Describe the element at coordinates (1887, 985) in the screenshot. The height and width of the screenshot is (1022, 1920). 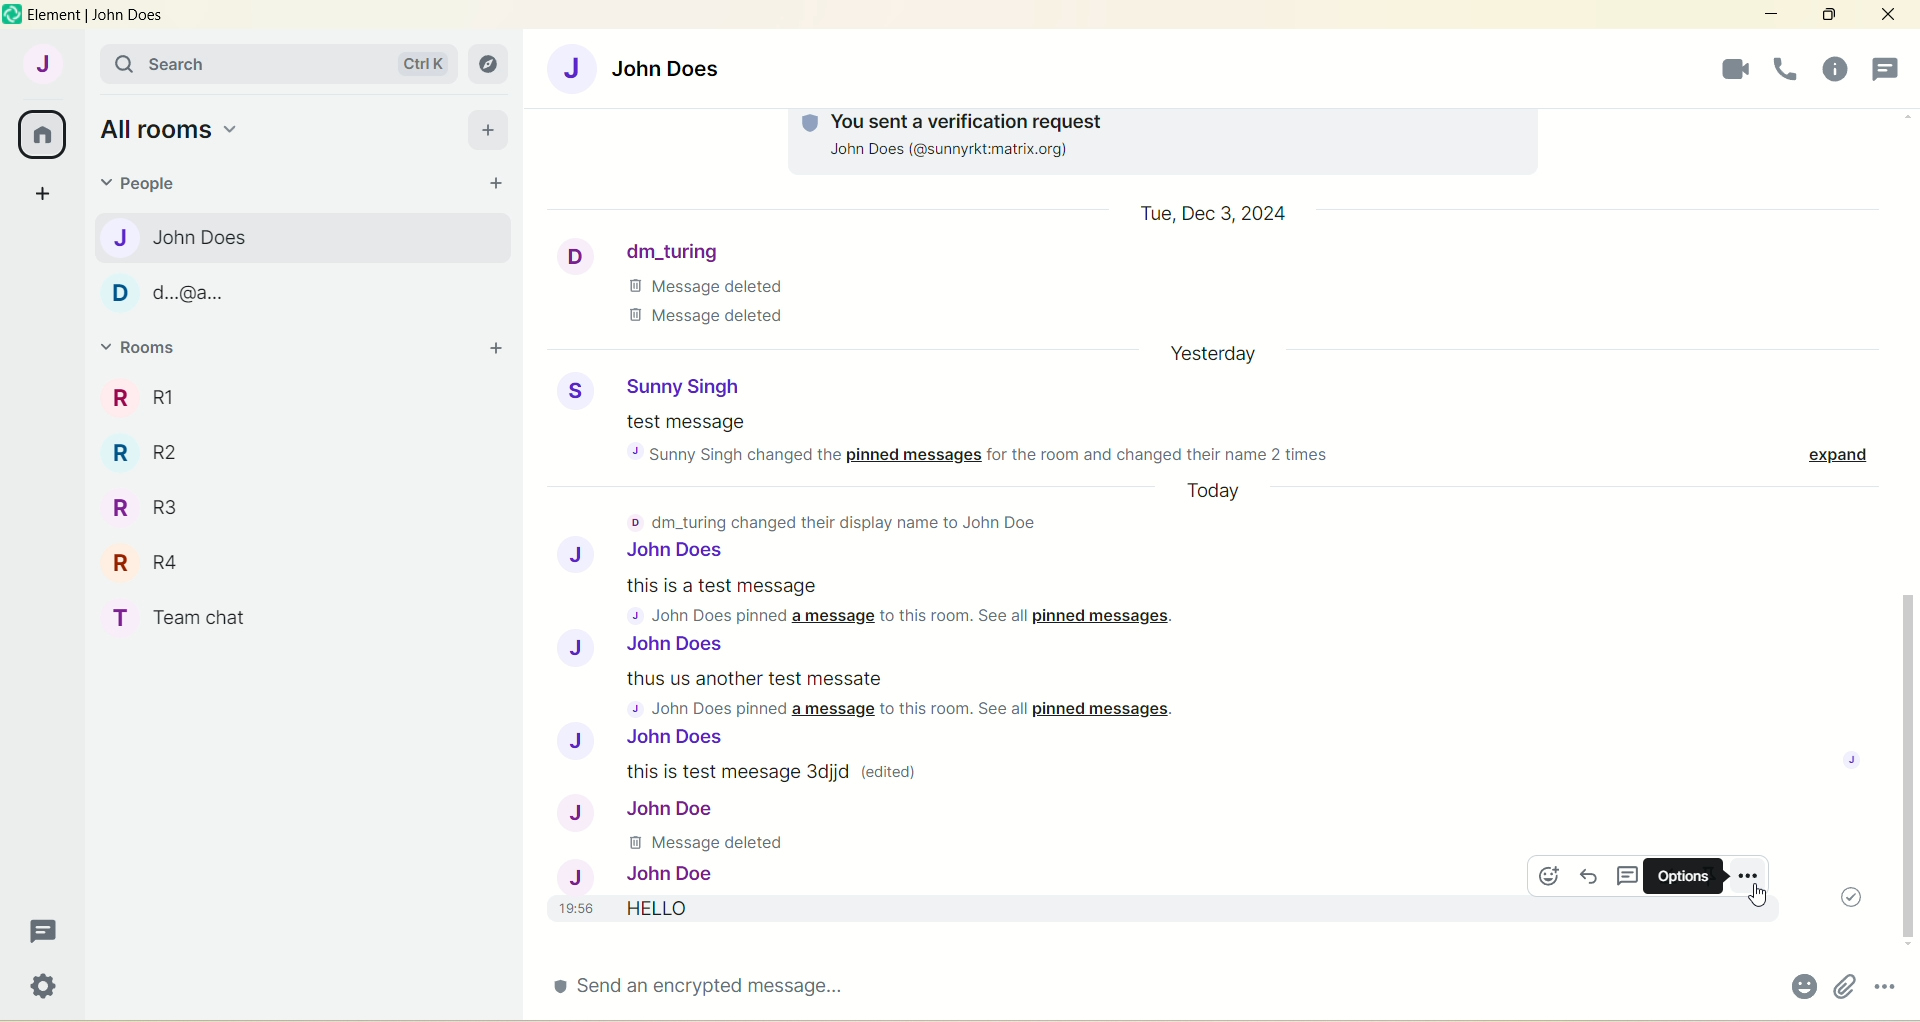
I see `options` at that location.